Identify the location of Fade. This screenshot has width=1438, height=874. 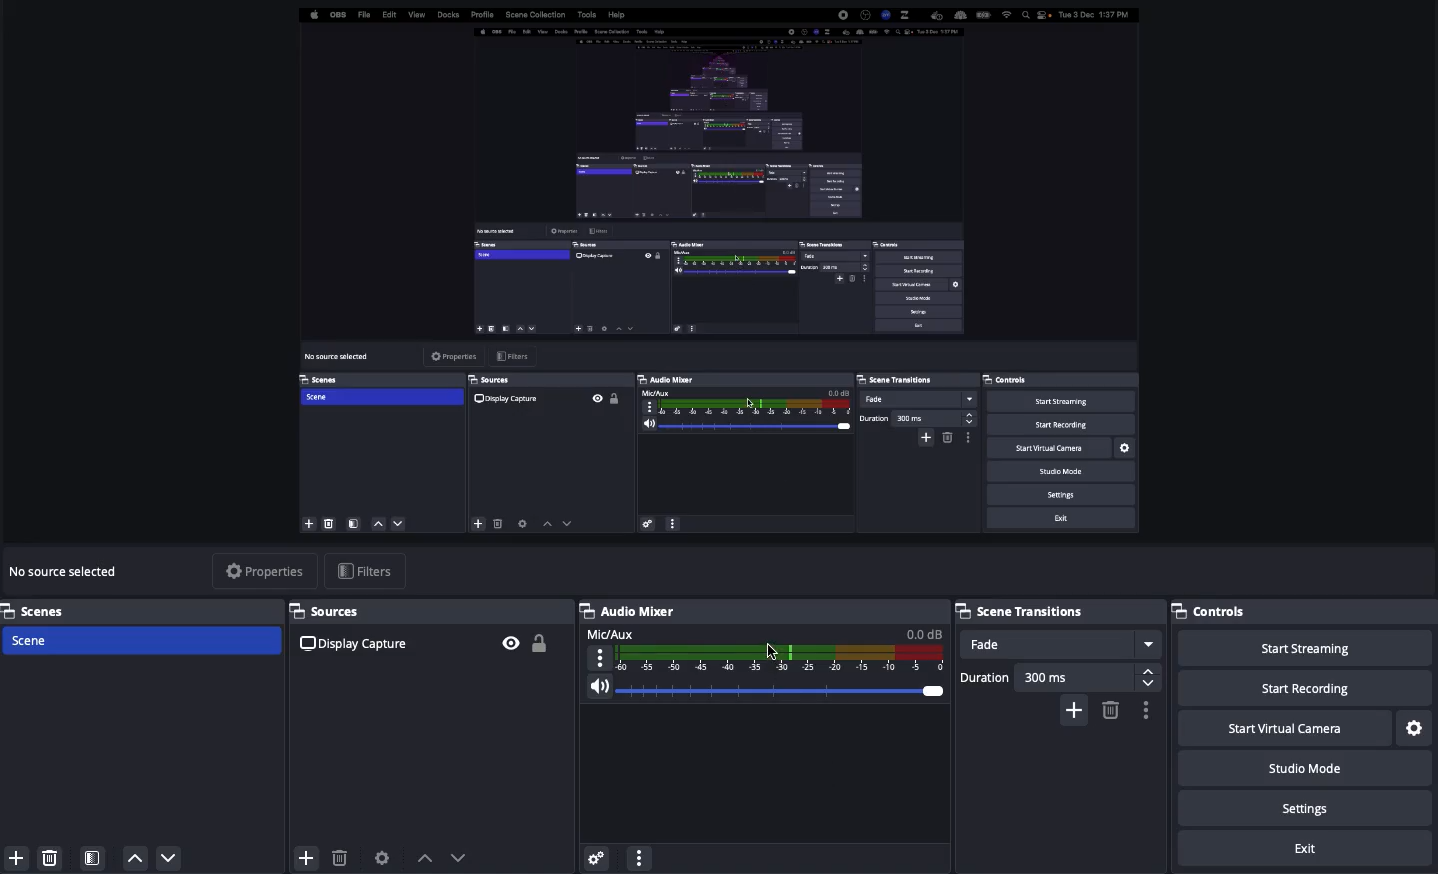
(1063, 644).